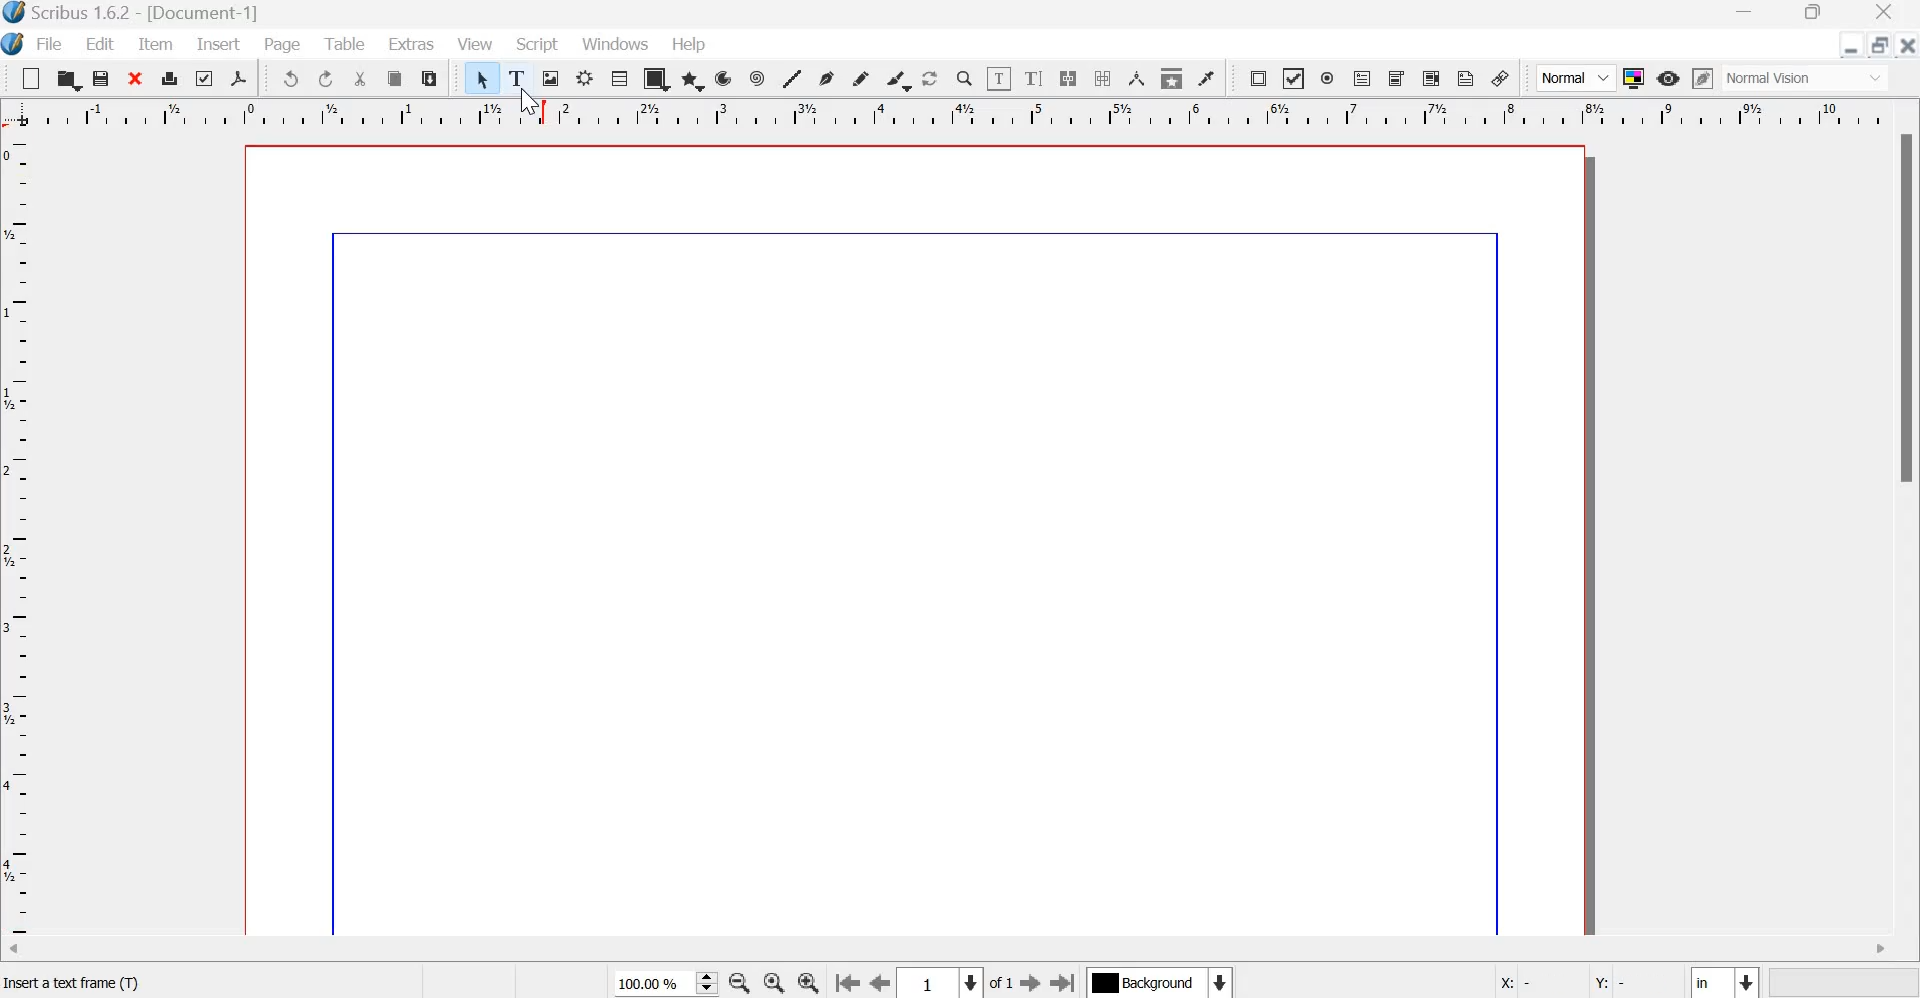 This screenshot has width=1920, height=998. What do you see at coordinates (538, 44) in the screenshot?
I see `script` at bounding box center [538, 44].